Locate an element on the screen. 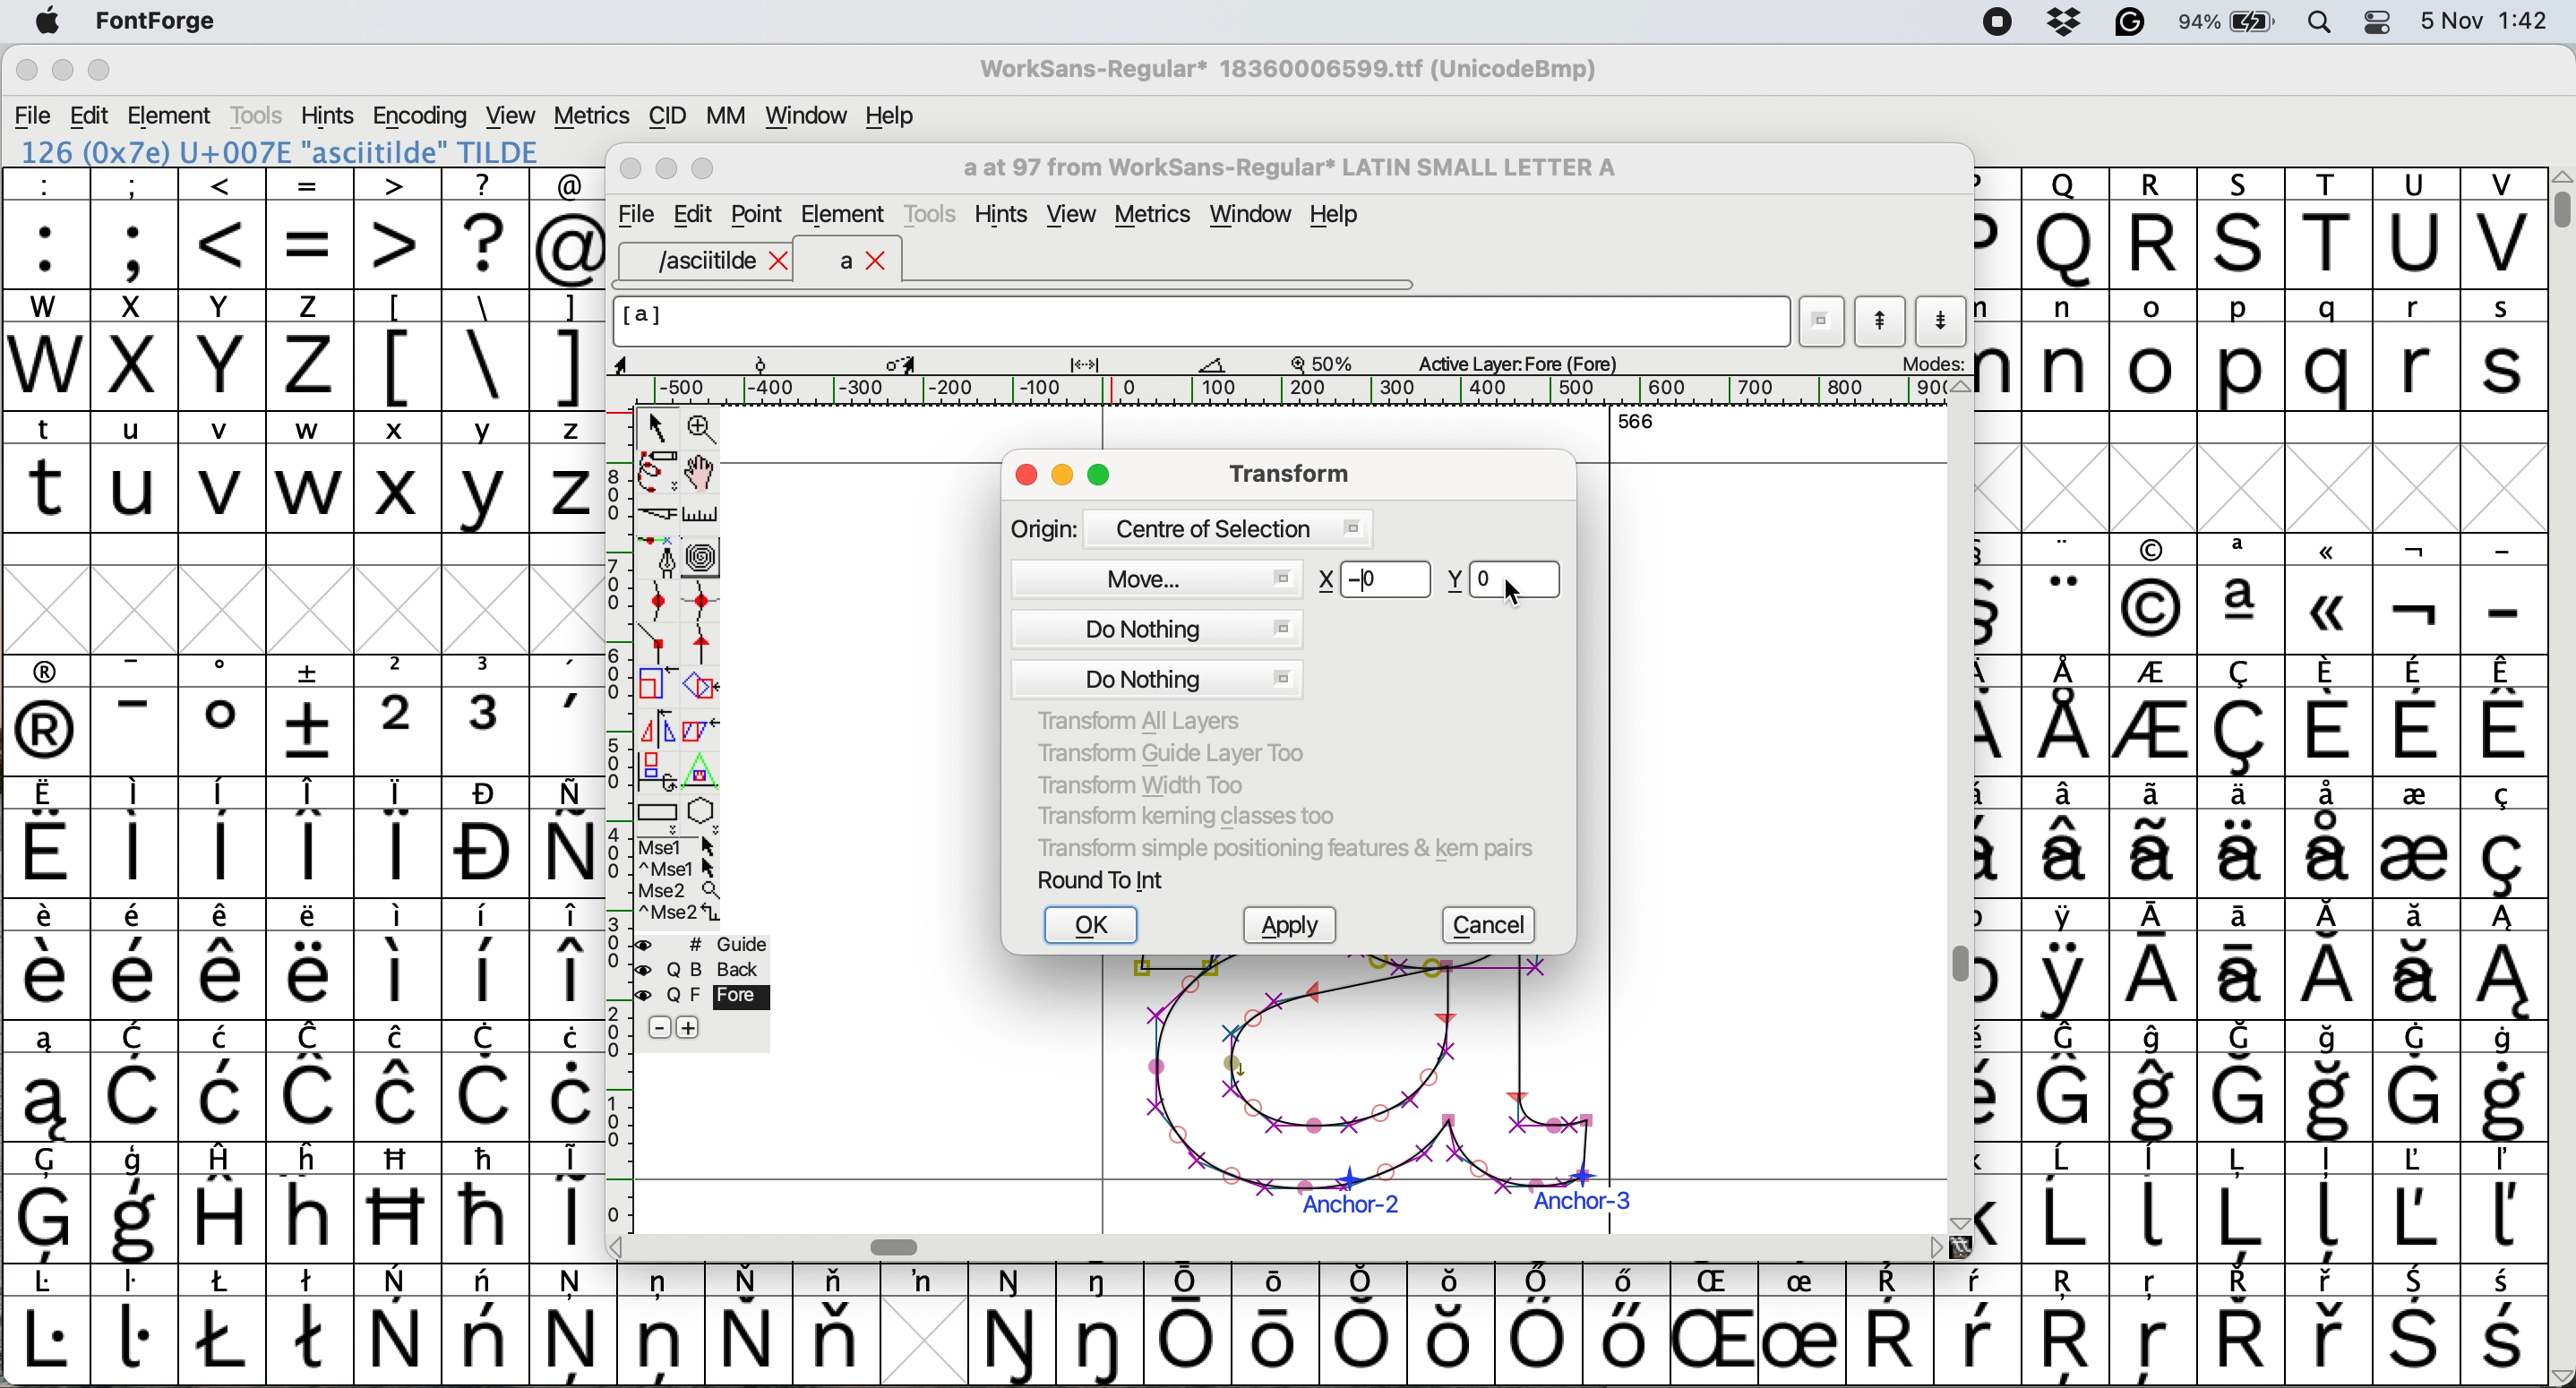 The width and height of the screenshot is (2576, 1388). remove is located at coordinates (659, 1029).